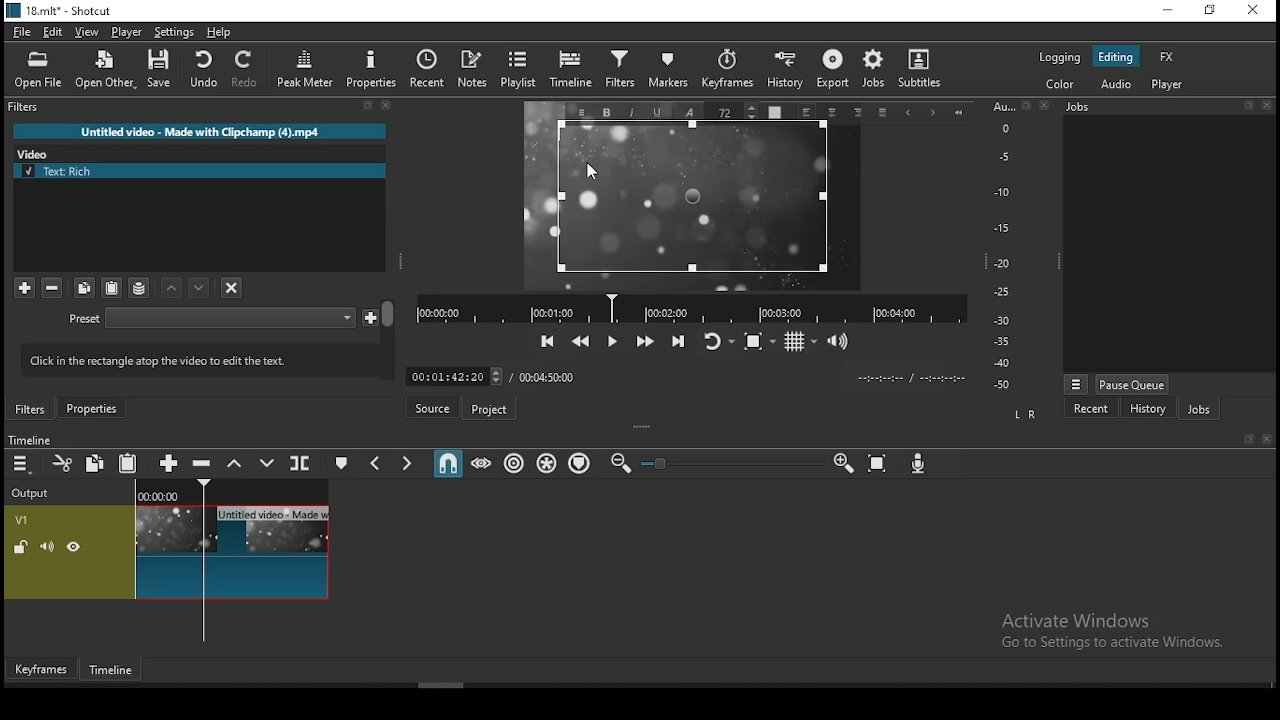 This screenshot has width=1280, height=720. I want to click on Center Align, so click(834, 113).